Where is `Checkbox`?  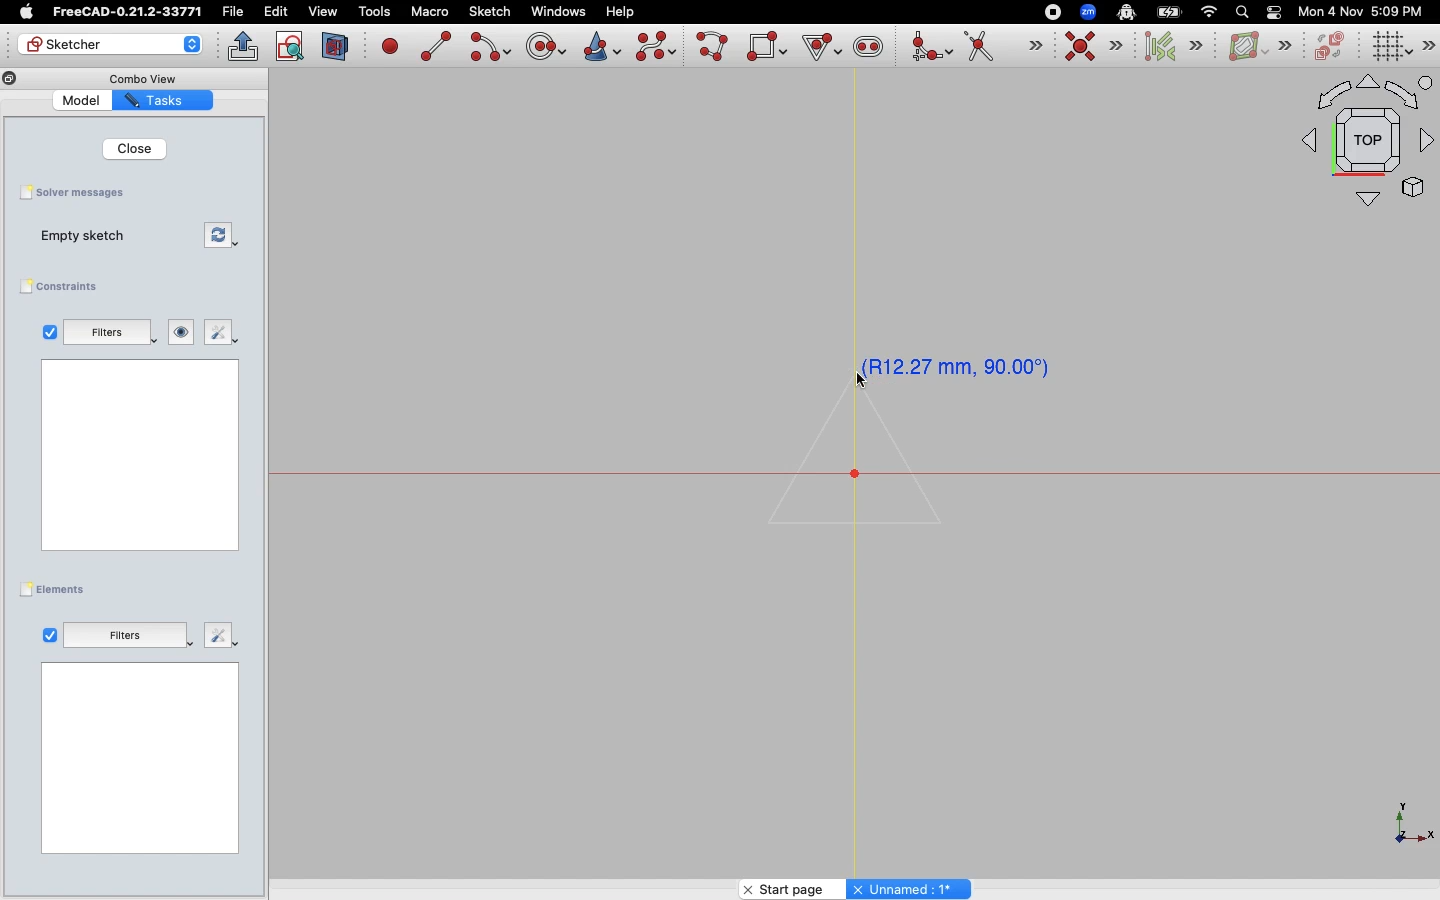
Checkbox is located at coordinates (50, 634).